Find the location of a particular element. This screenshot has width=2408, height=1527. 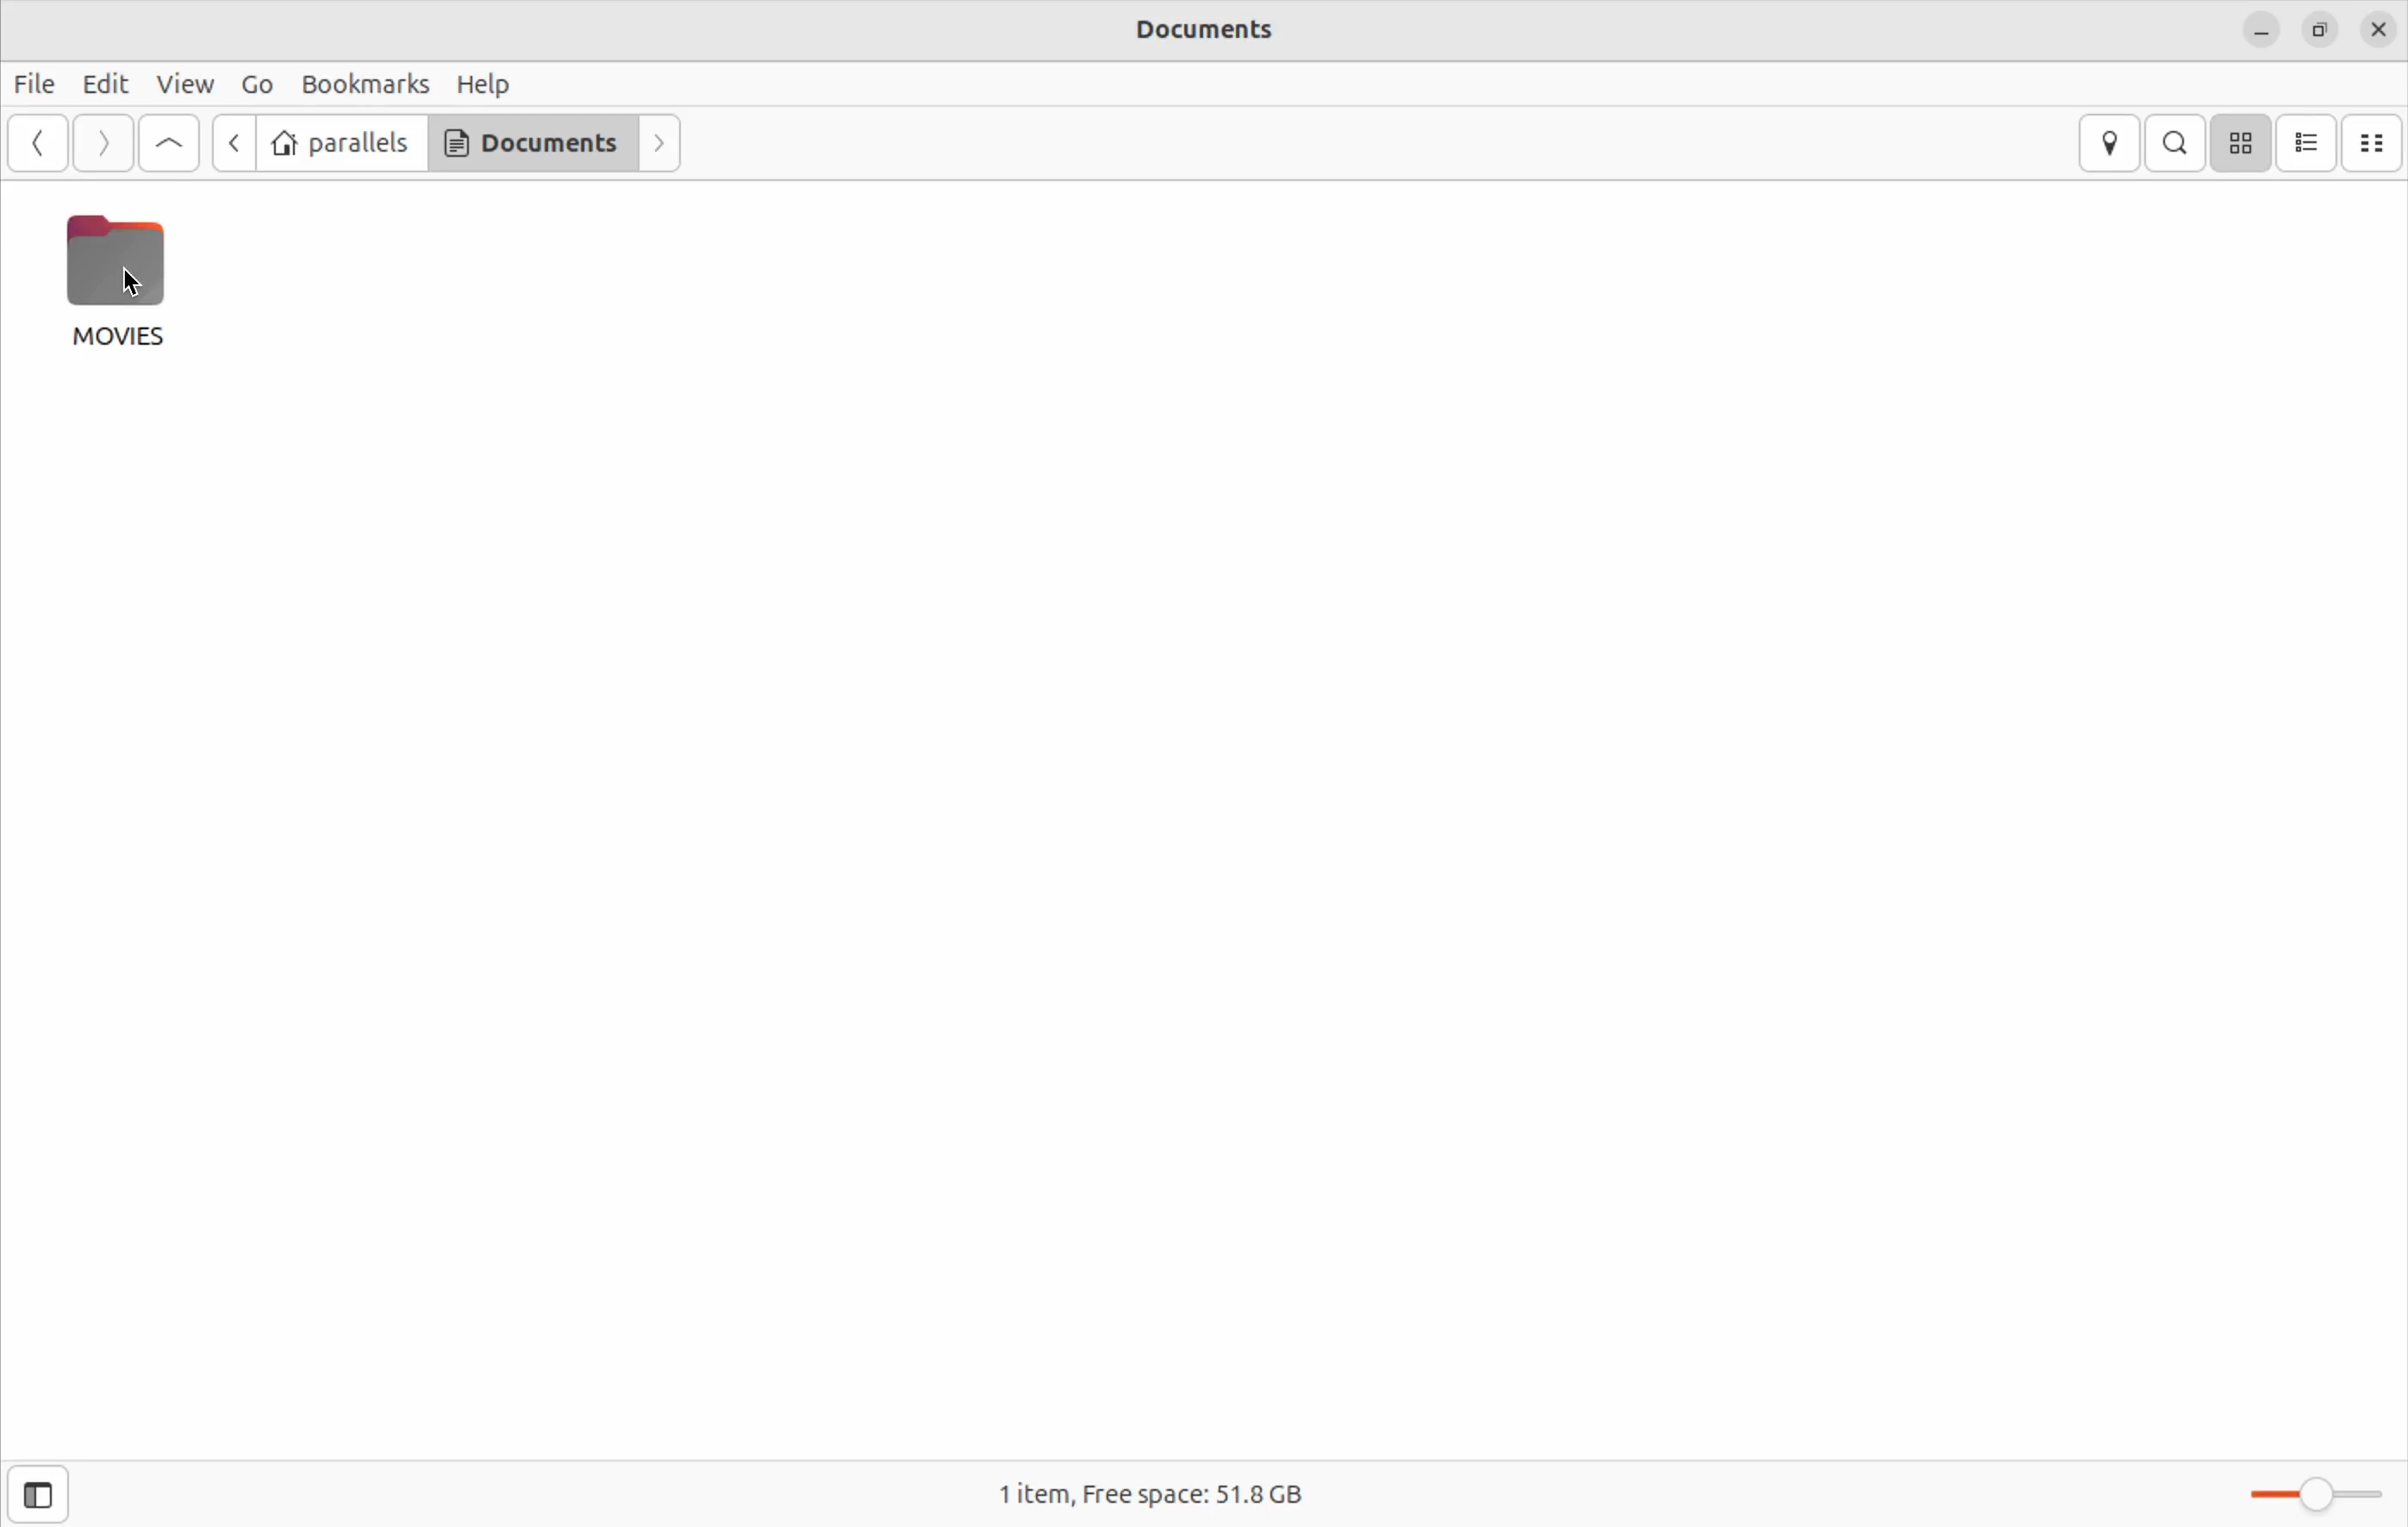

Go is located at coordinates (252, 87).